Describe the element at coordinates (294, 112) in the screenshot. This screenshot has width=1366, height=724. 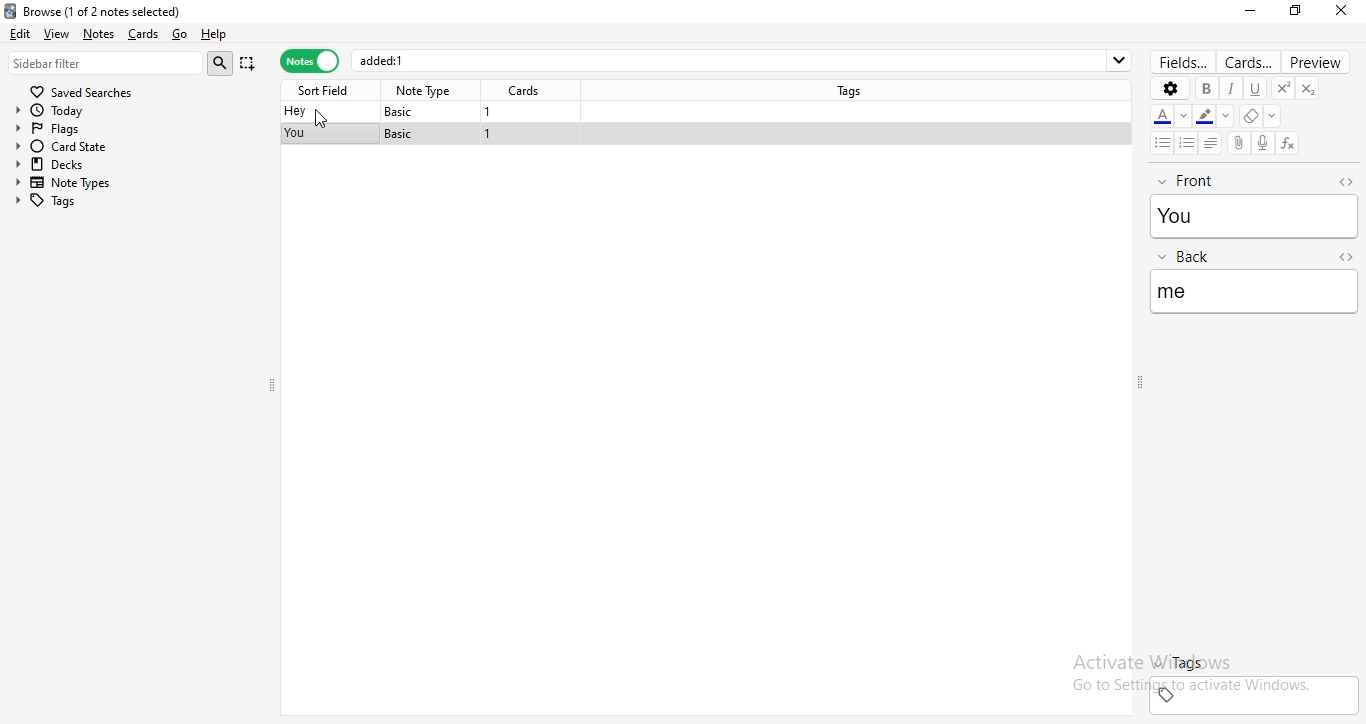
I see `hey` at that location.